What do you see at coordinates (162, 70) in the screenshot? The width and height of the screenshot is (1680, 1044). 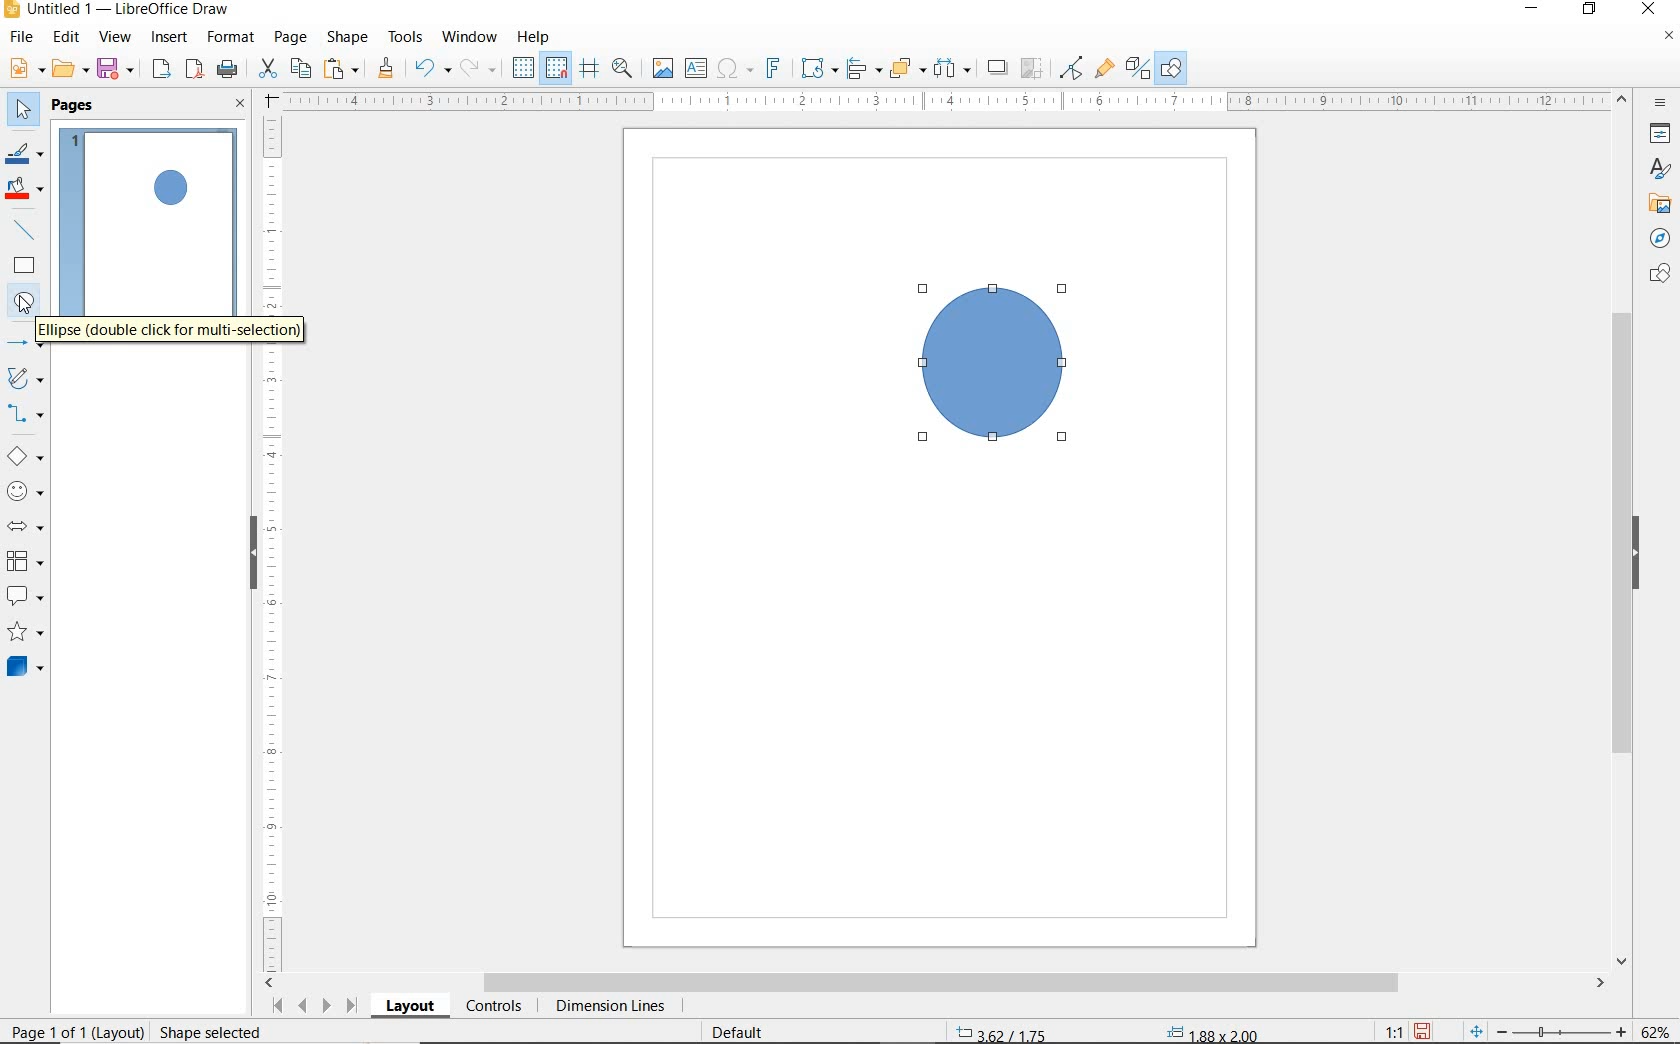 I see `EXPORT` at bounding box center [162, 70].